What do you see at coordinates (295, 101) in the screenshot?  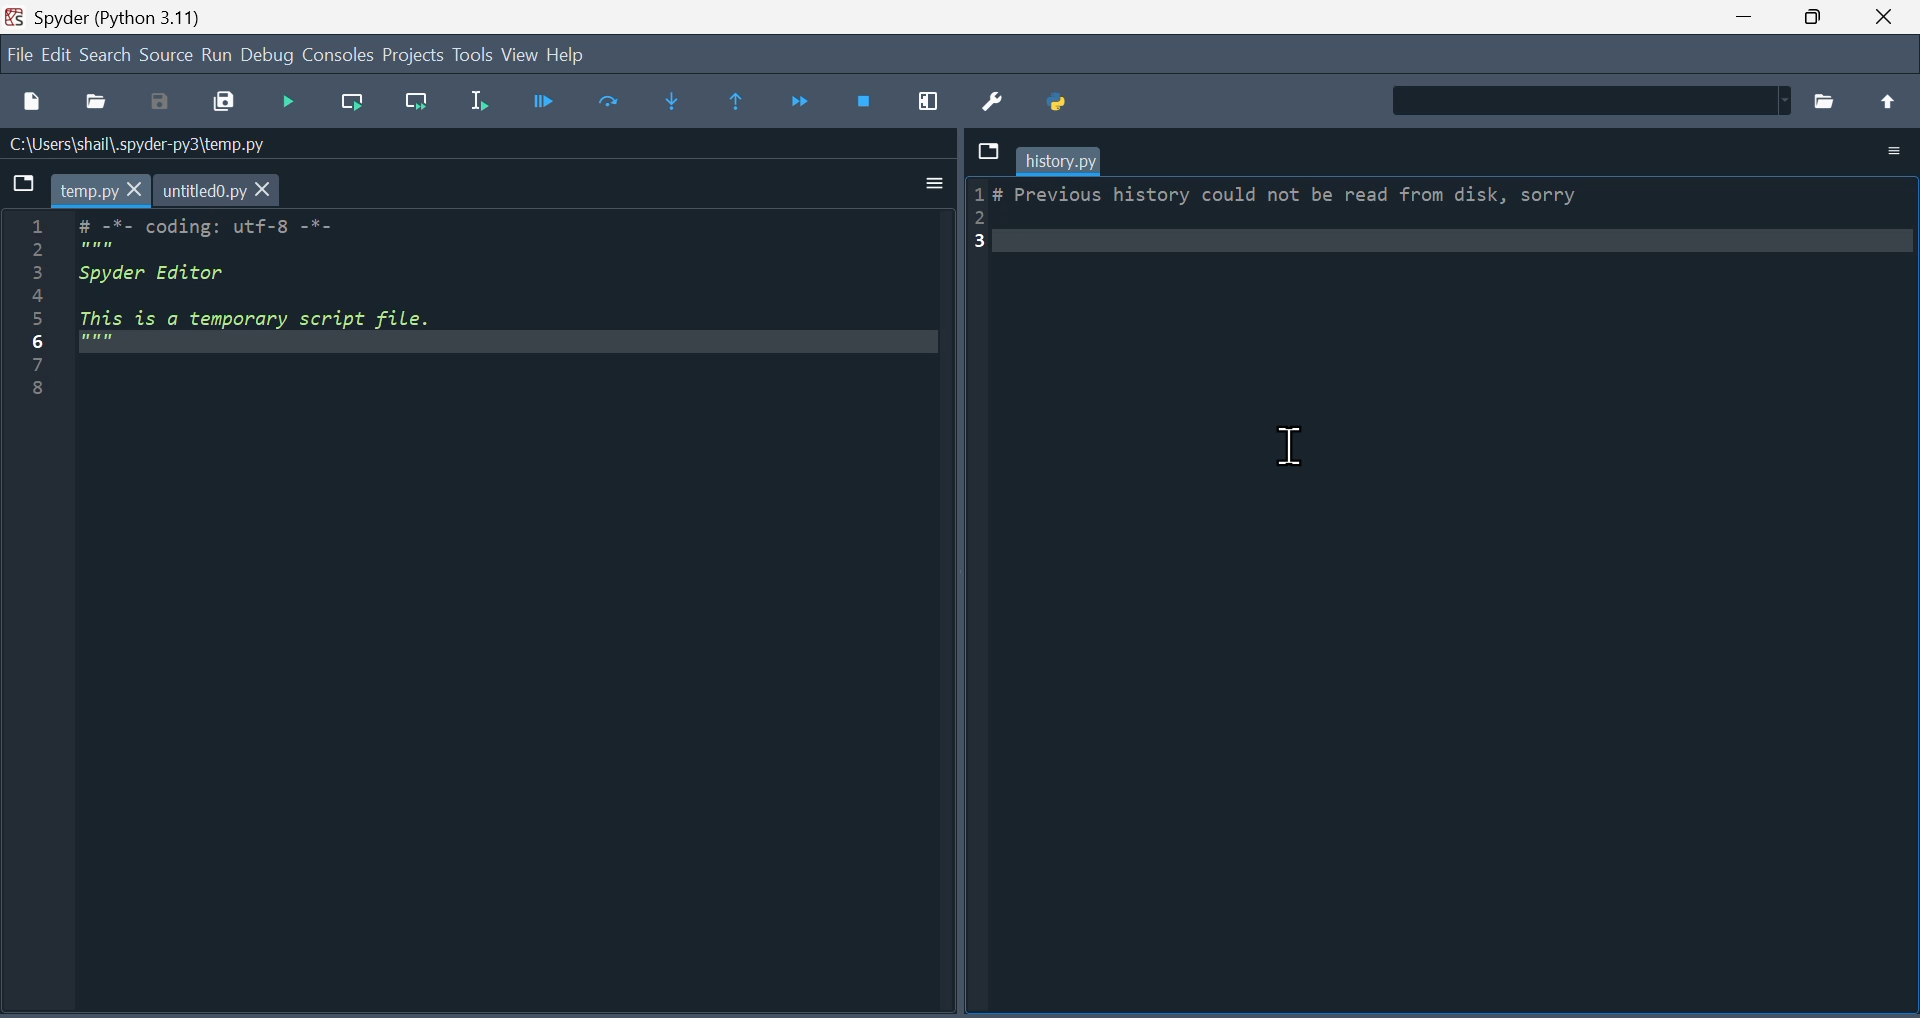 I see `Run files` at bounding box center [295, 101].